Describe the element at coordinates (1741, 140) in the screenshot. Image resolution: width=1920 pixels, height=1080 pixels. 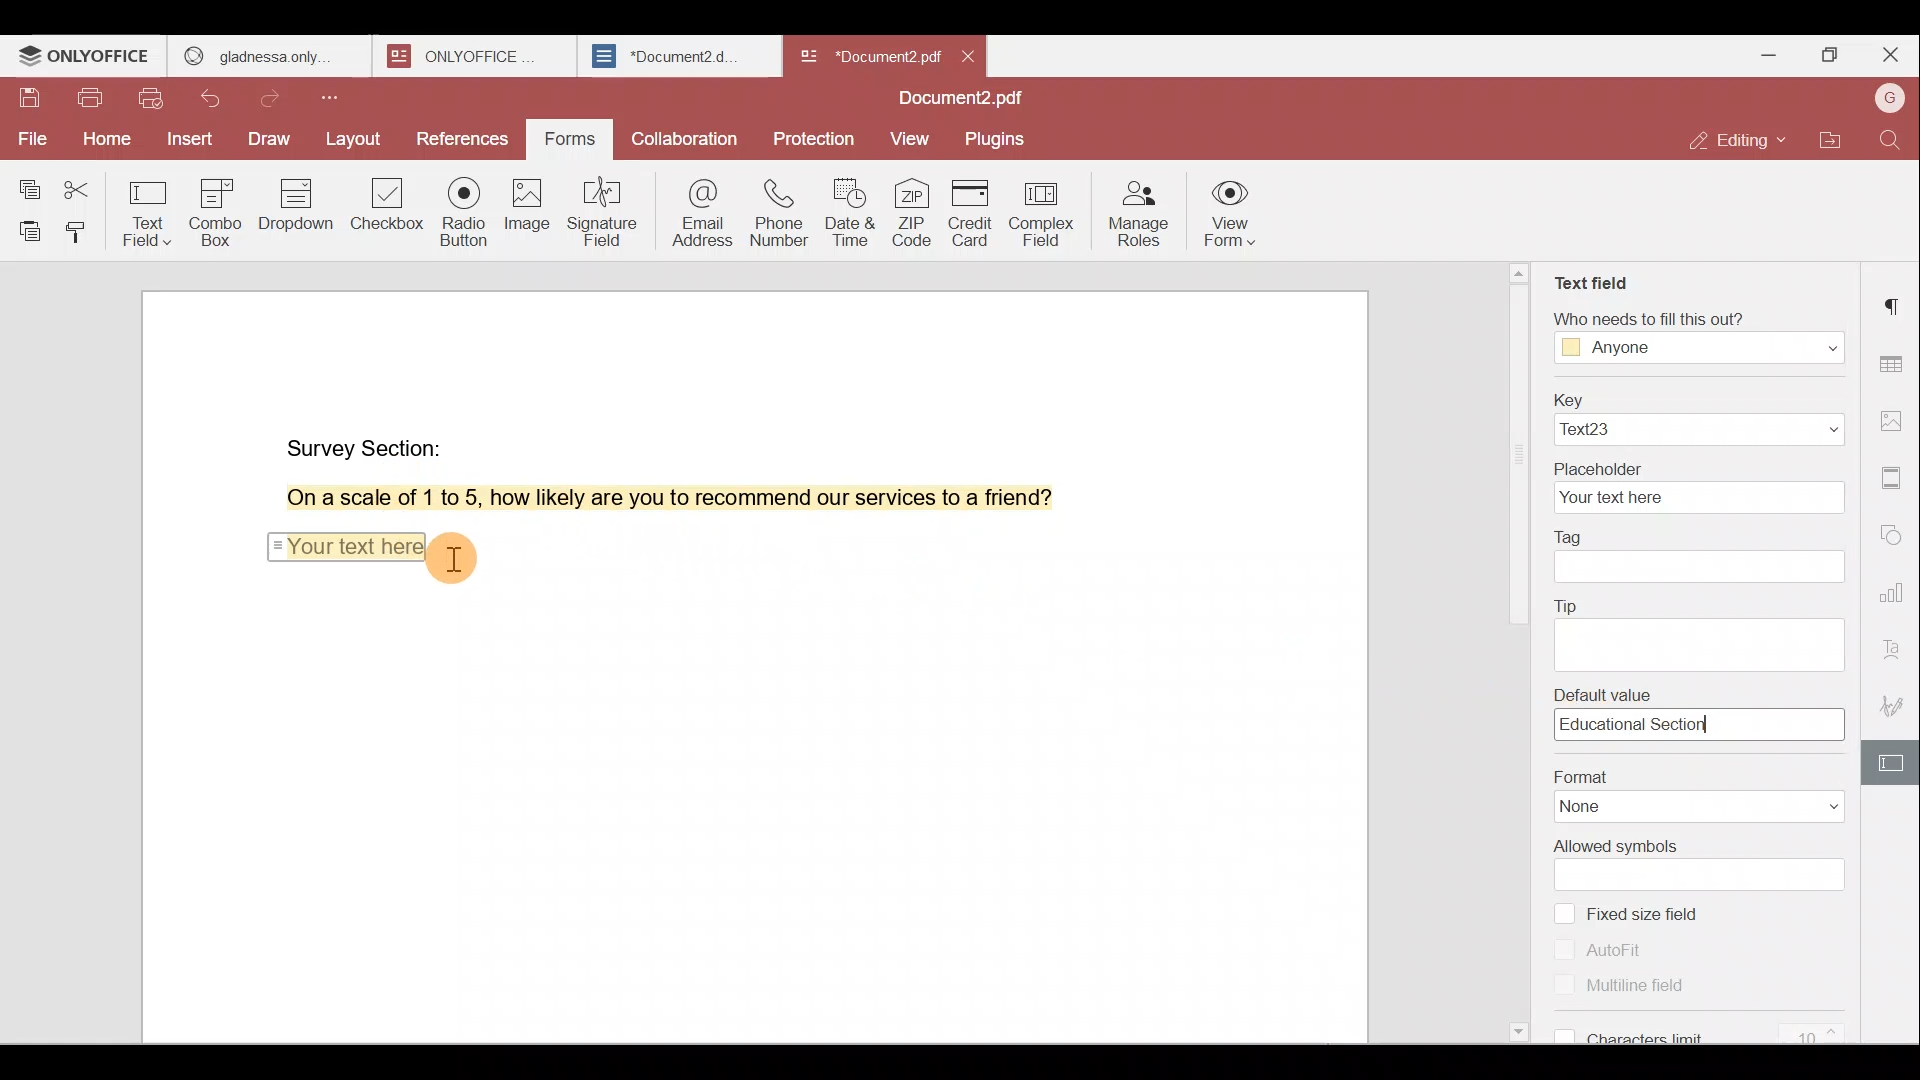
I see `Editing mode` at that location.